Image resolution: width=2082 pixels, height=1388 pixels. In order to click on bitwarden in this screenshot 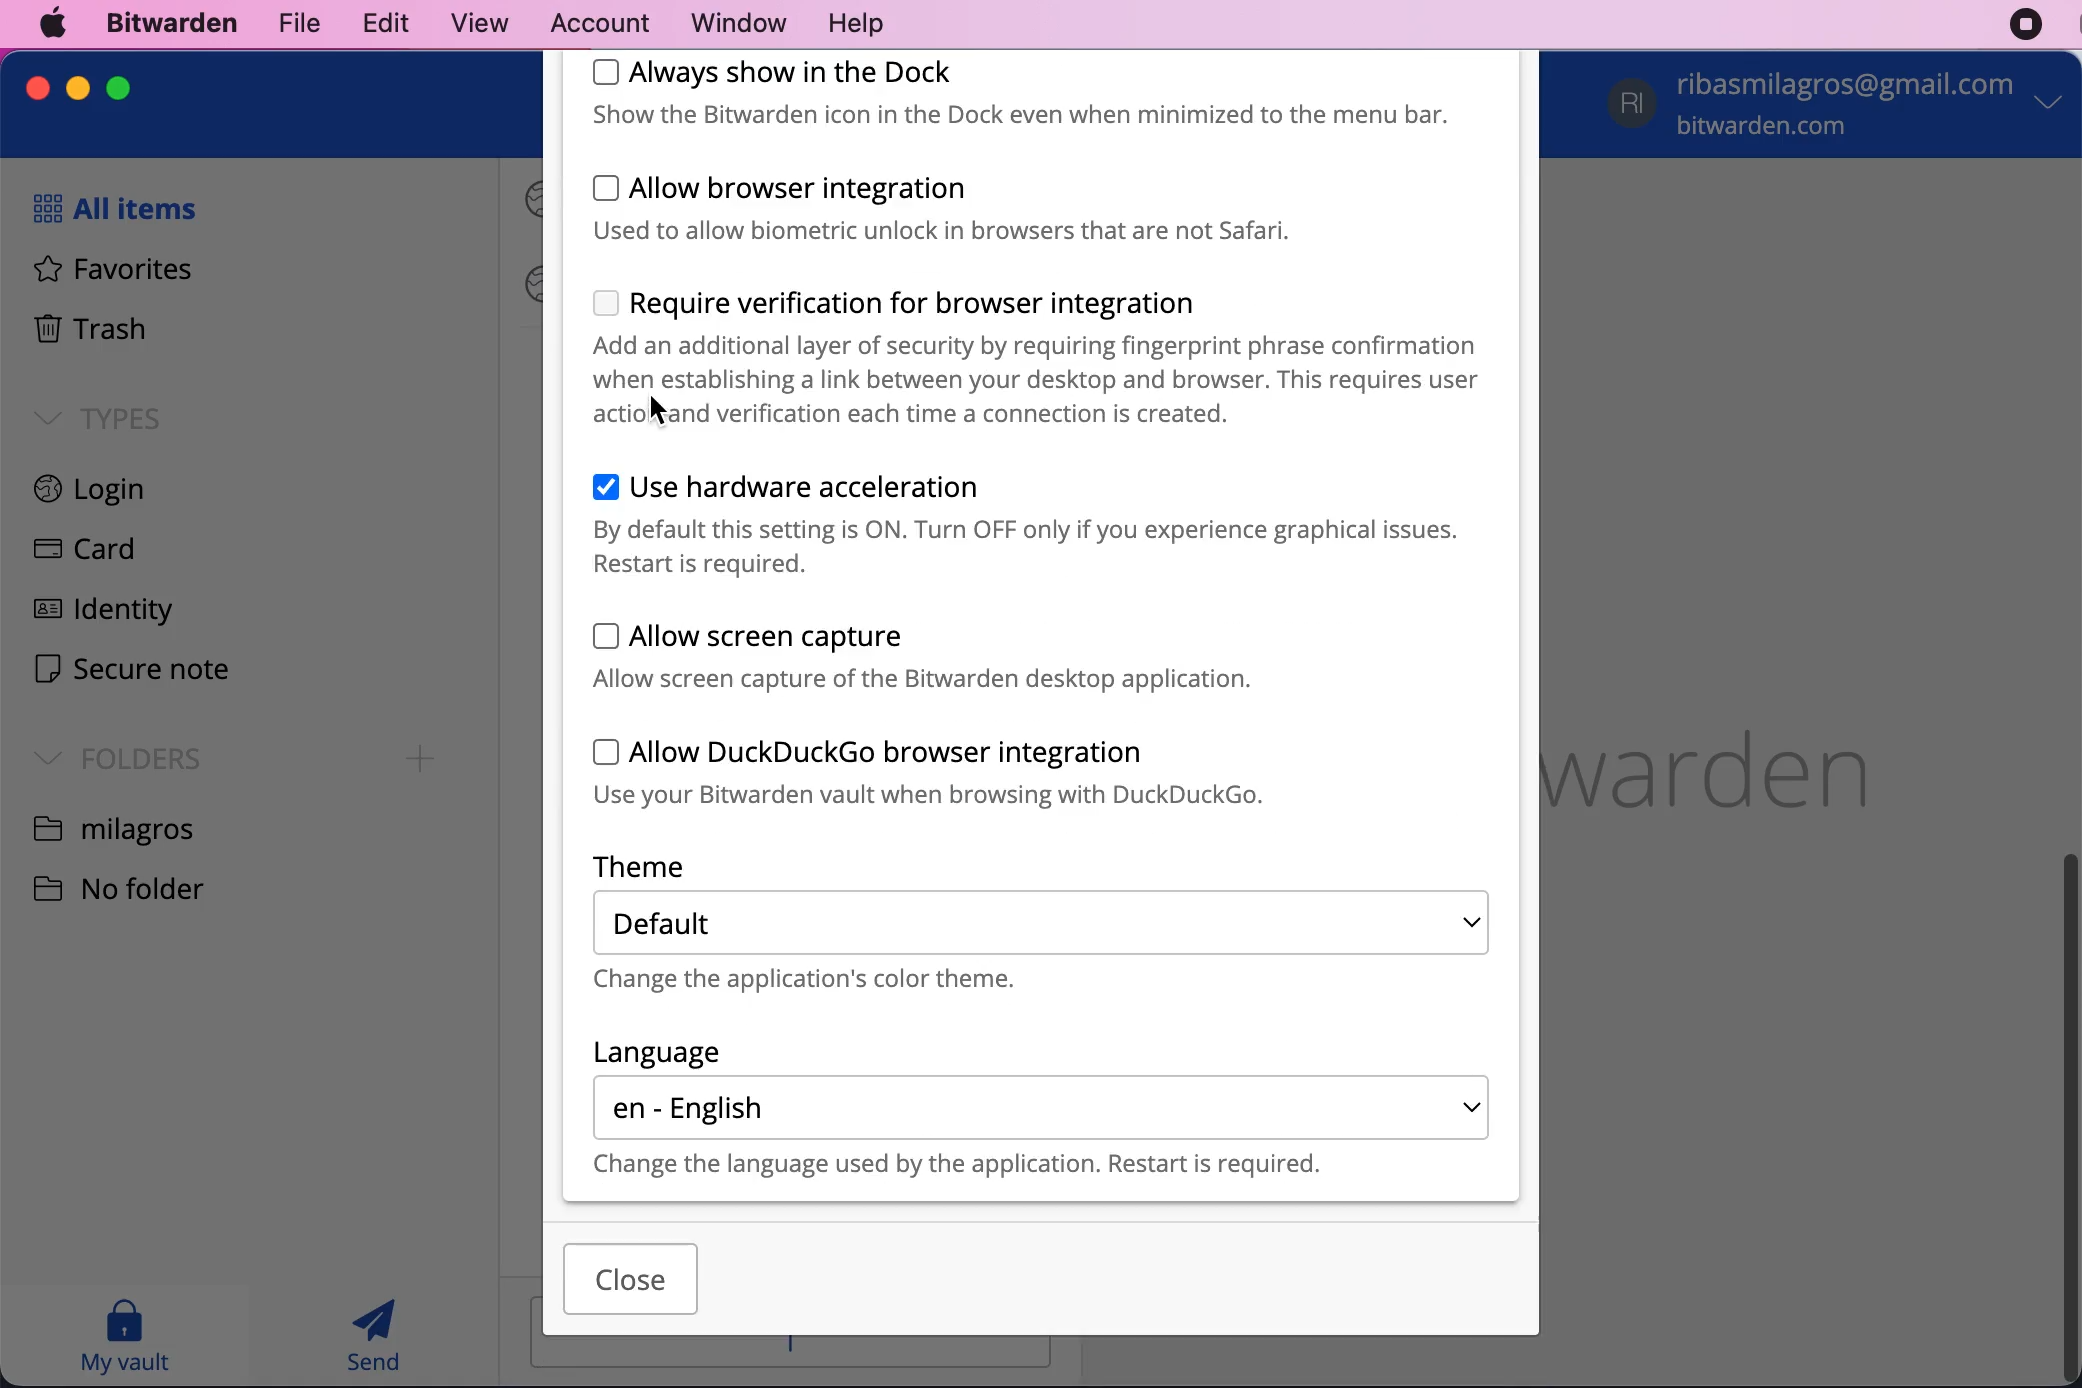, I will do `click(167, 25)`.